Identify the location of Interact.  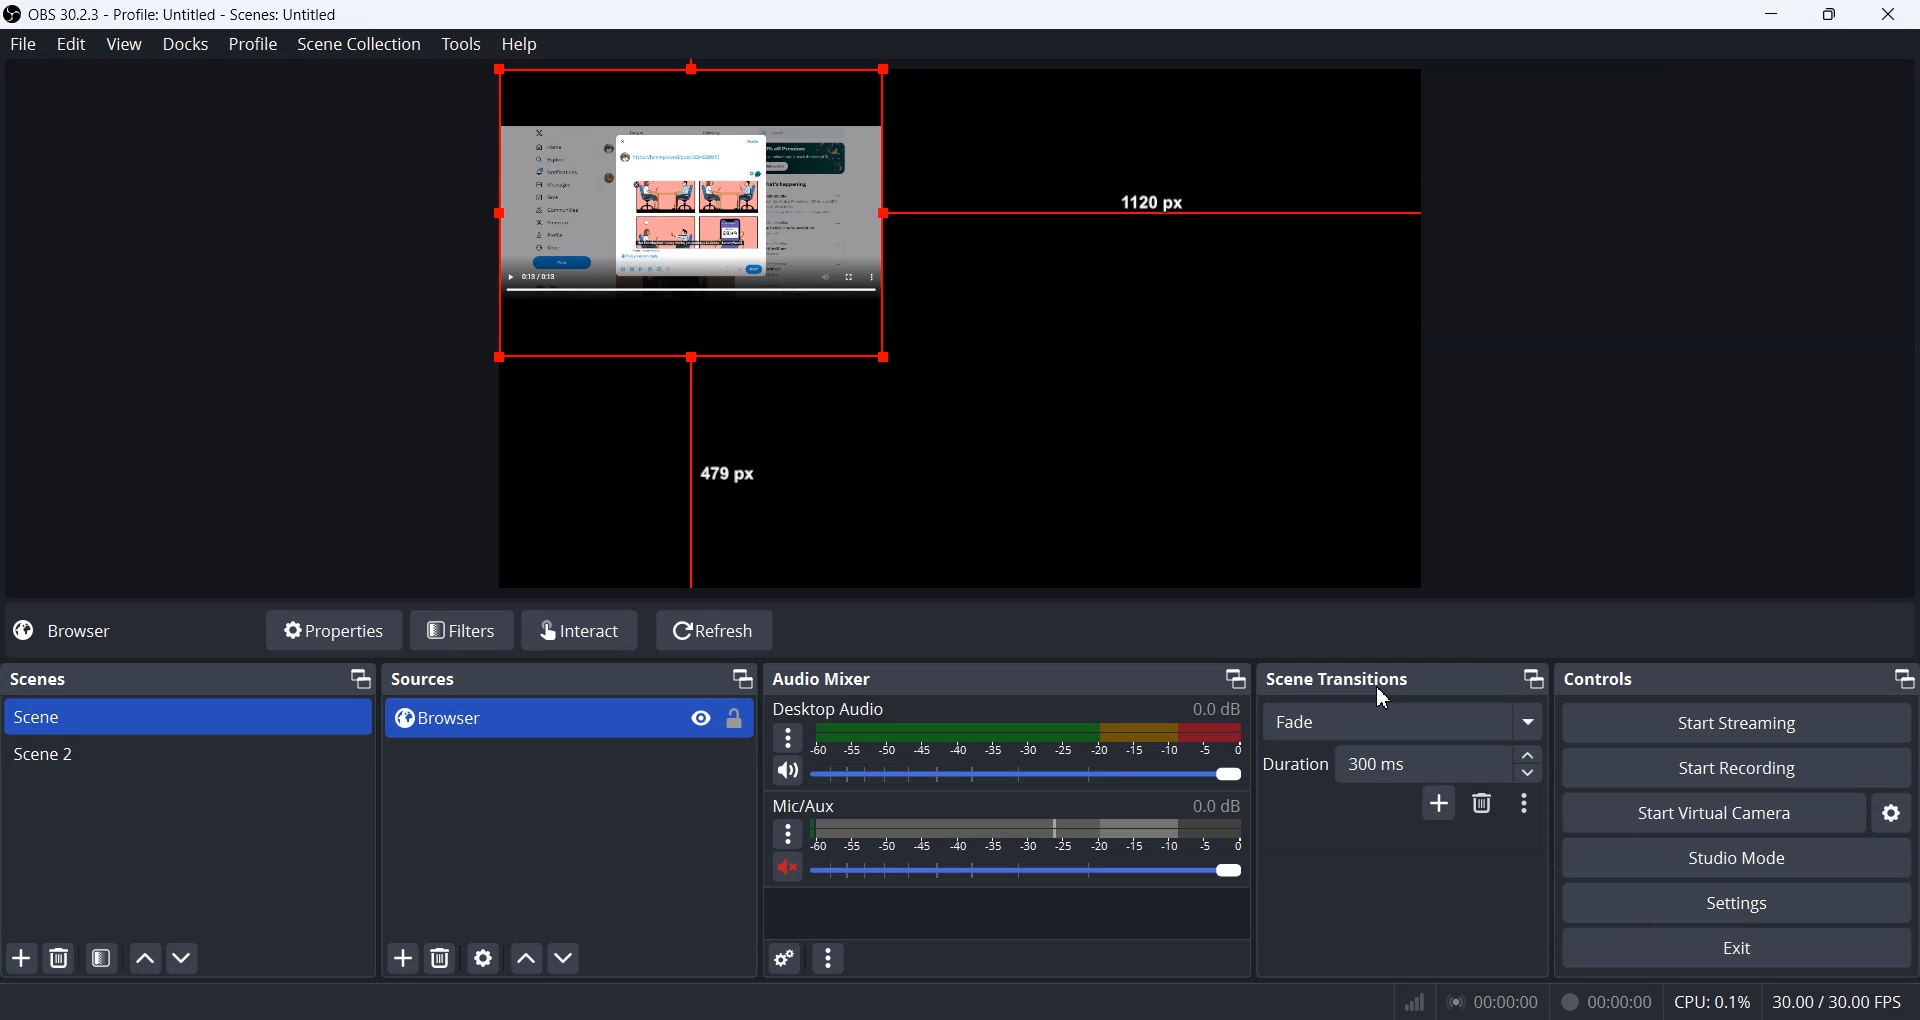
(581, 629).